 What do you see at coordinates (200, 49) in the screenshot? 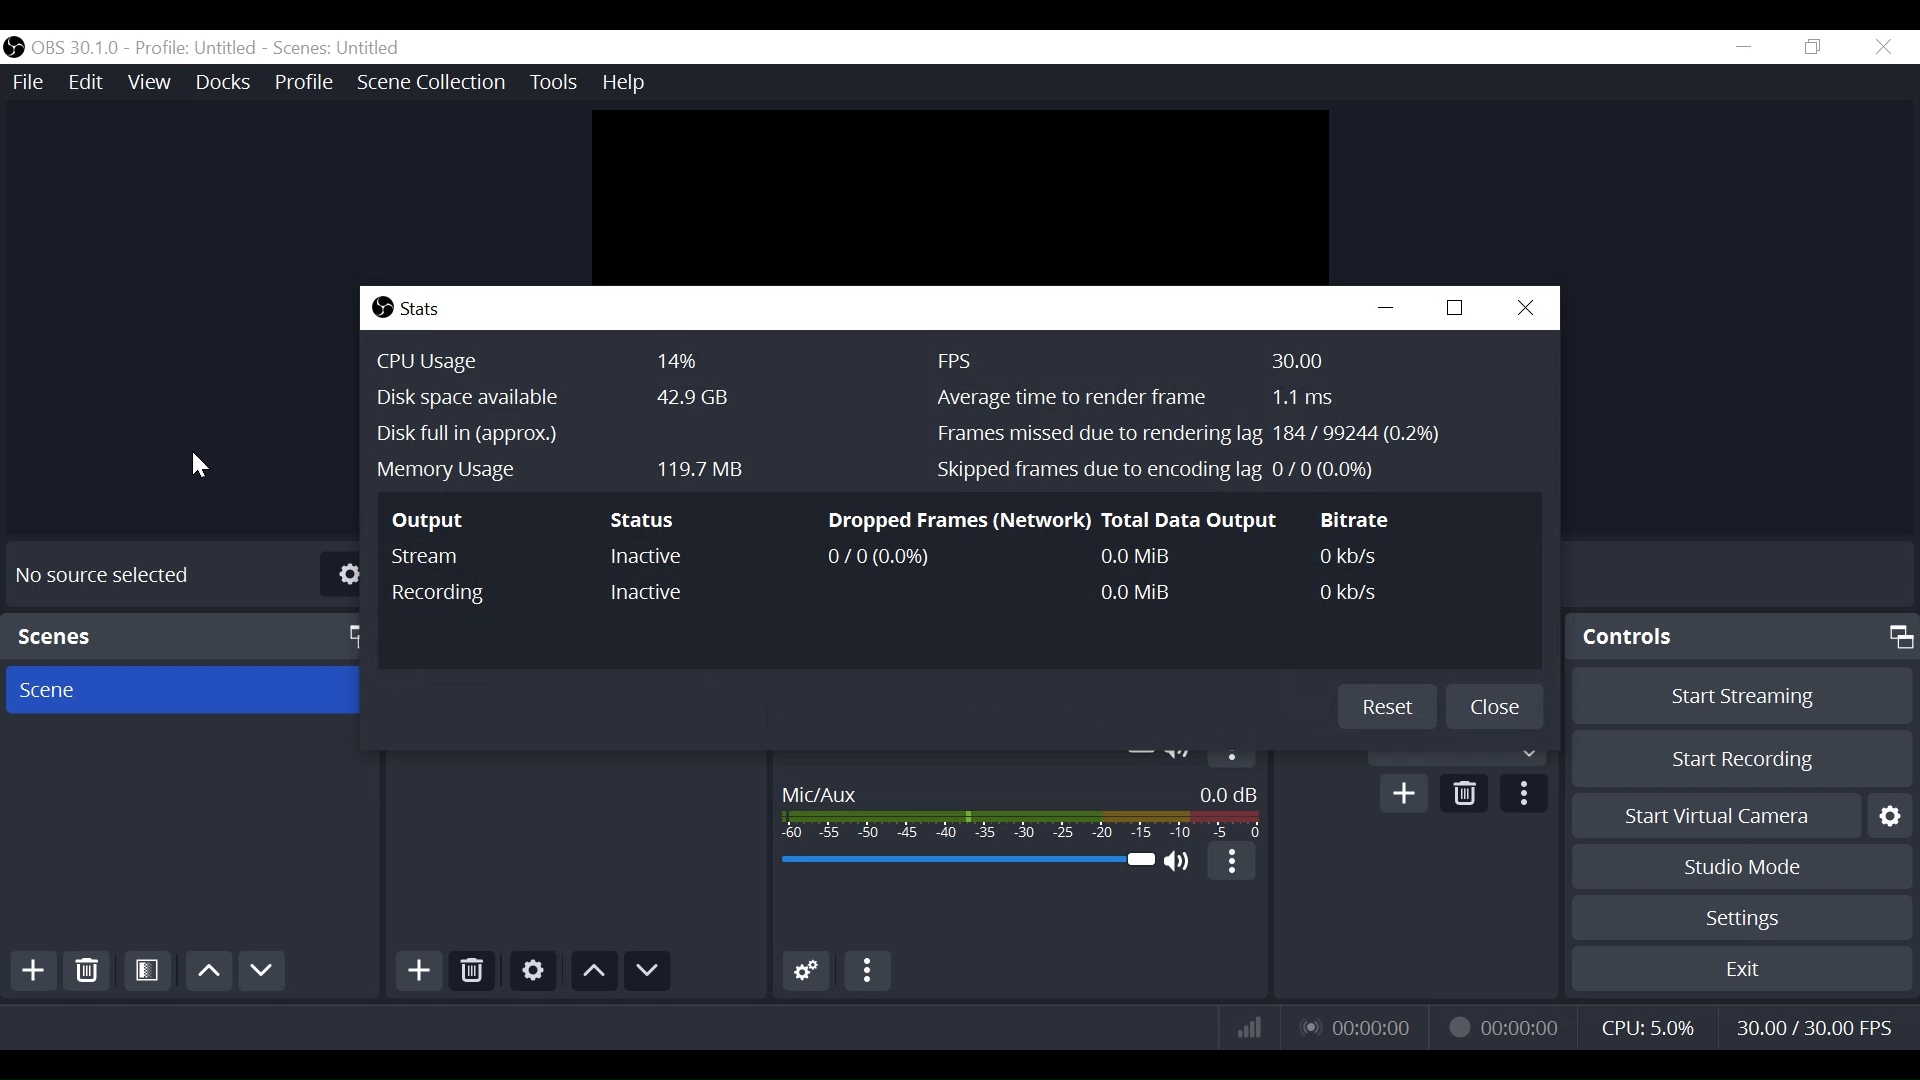
I see `Profile name` at bounding box center [200, 49].